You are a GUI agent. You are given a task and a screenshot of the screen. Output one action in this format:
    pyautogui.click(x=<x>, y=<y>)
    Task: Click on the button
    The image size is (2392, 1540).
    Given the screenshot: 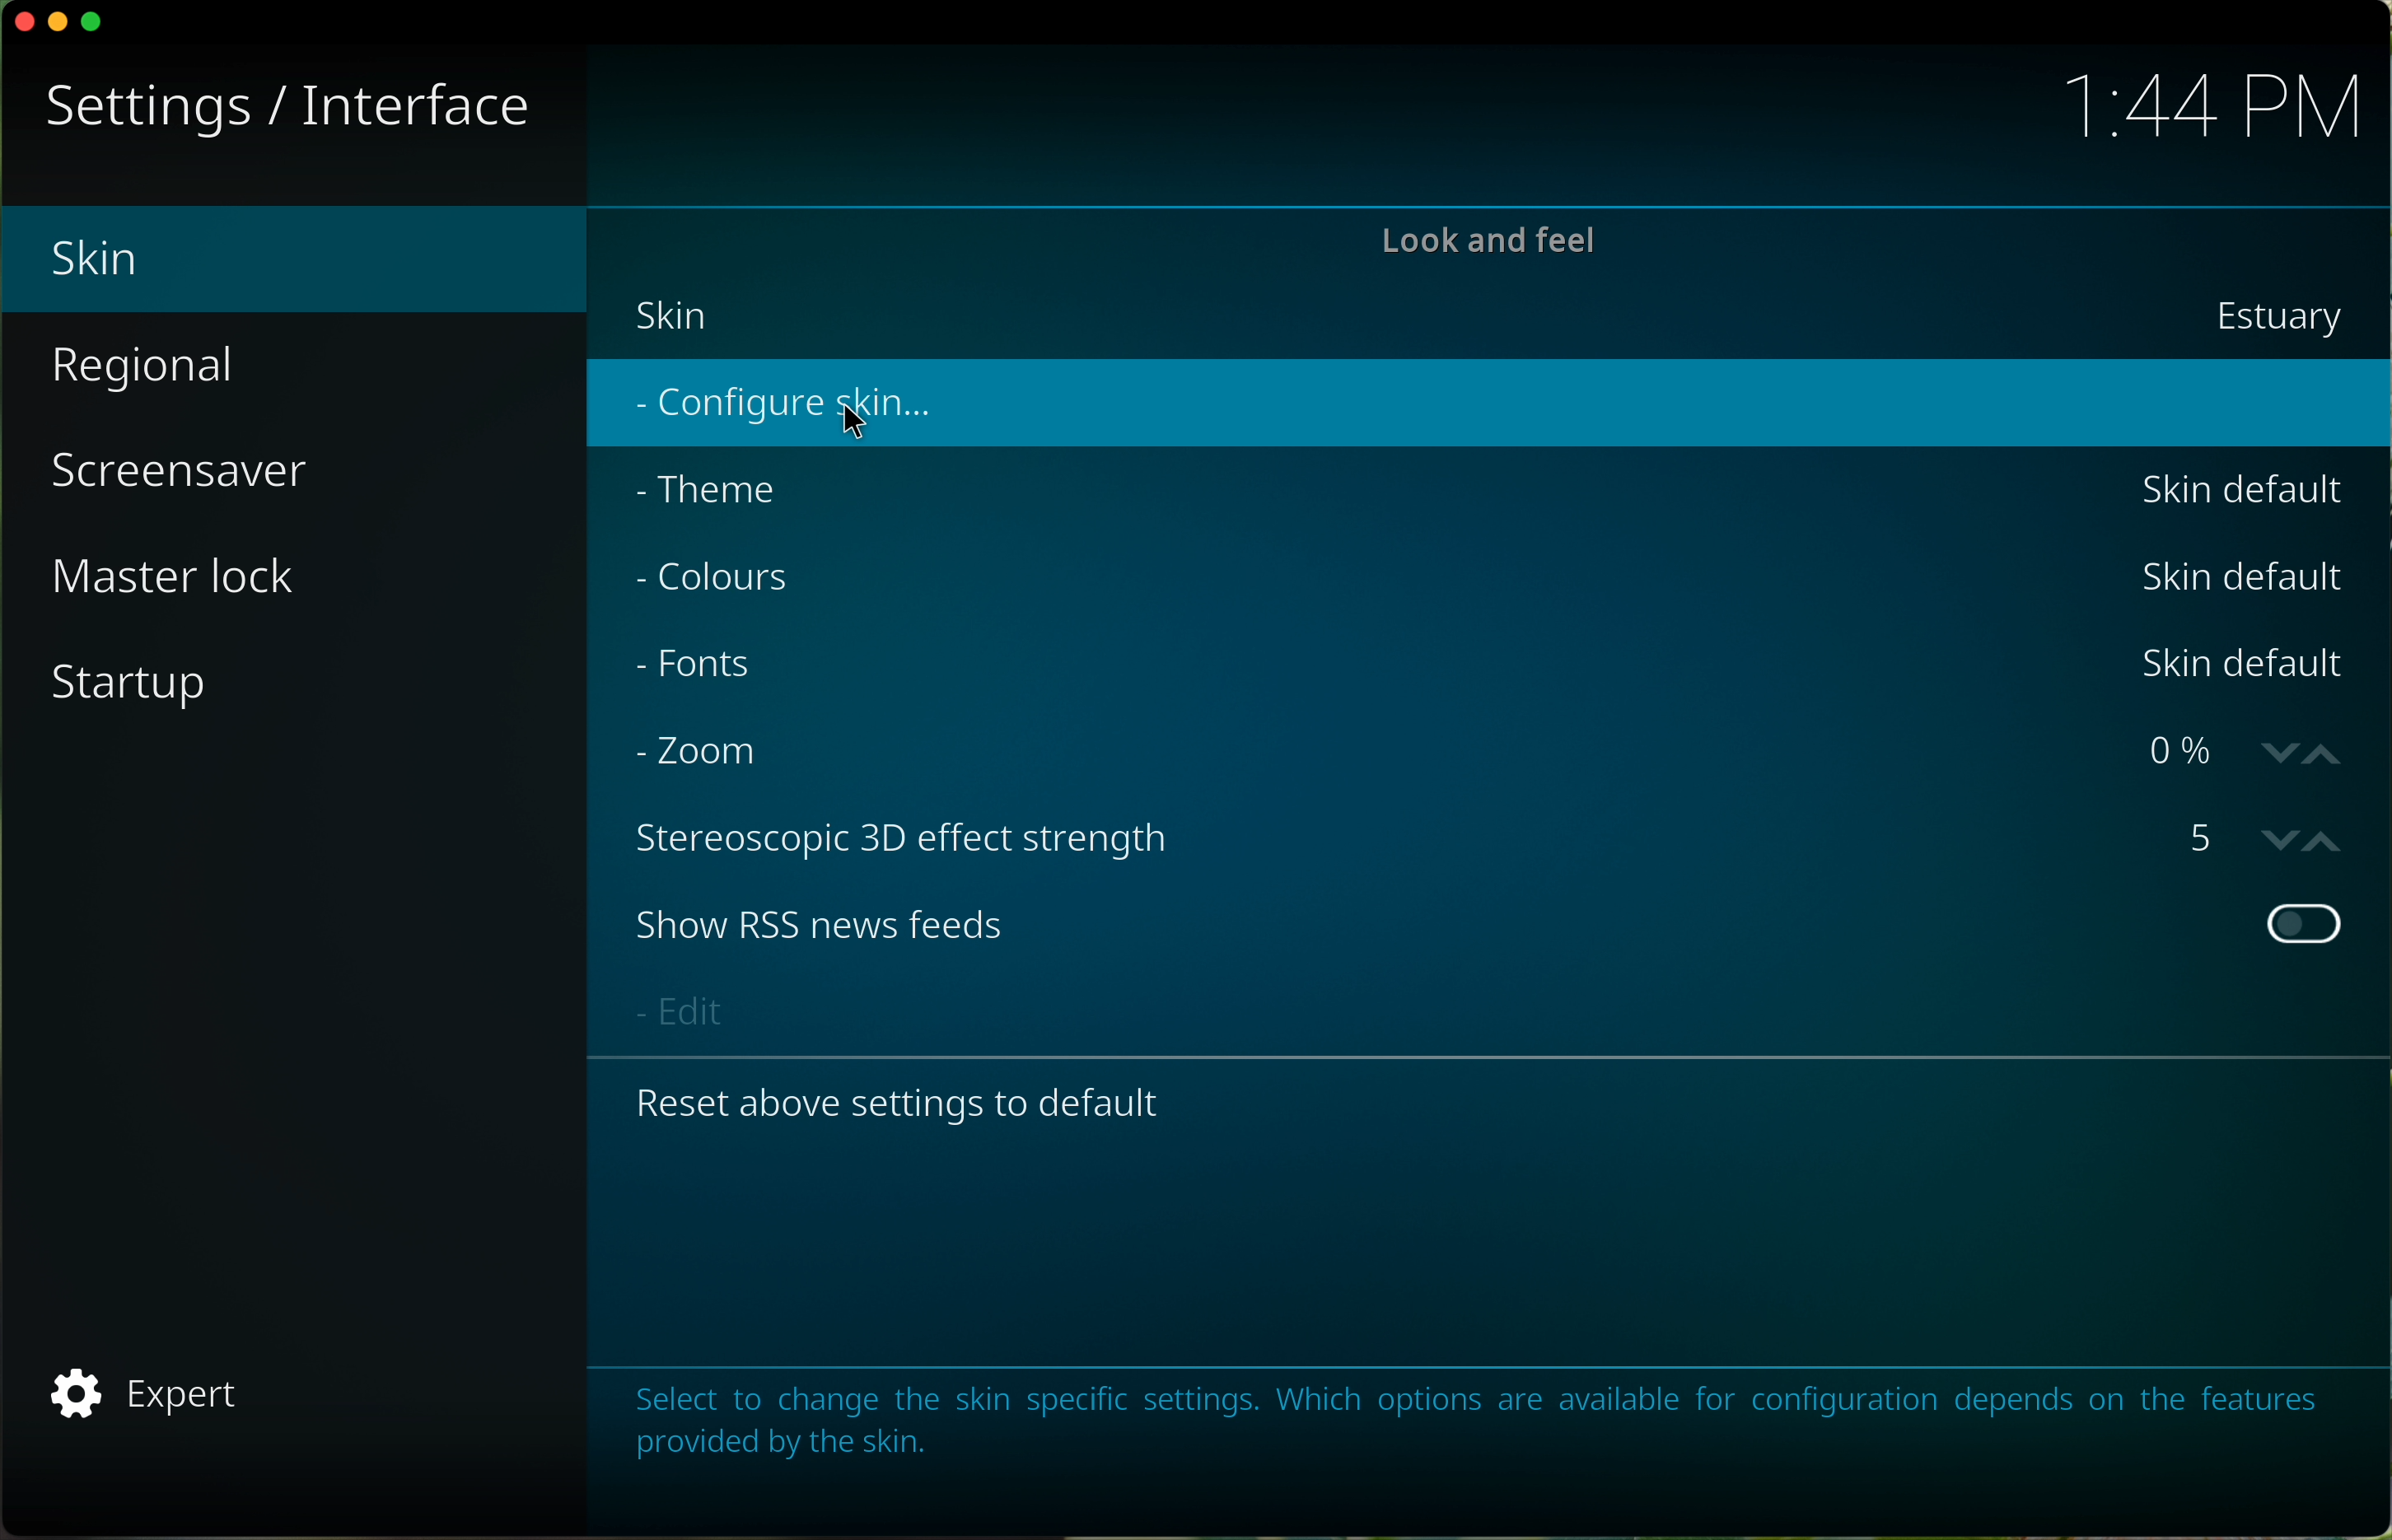 What is the action you would take?
    pyautogui.click(x=2304, y=925)
    